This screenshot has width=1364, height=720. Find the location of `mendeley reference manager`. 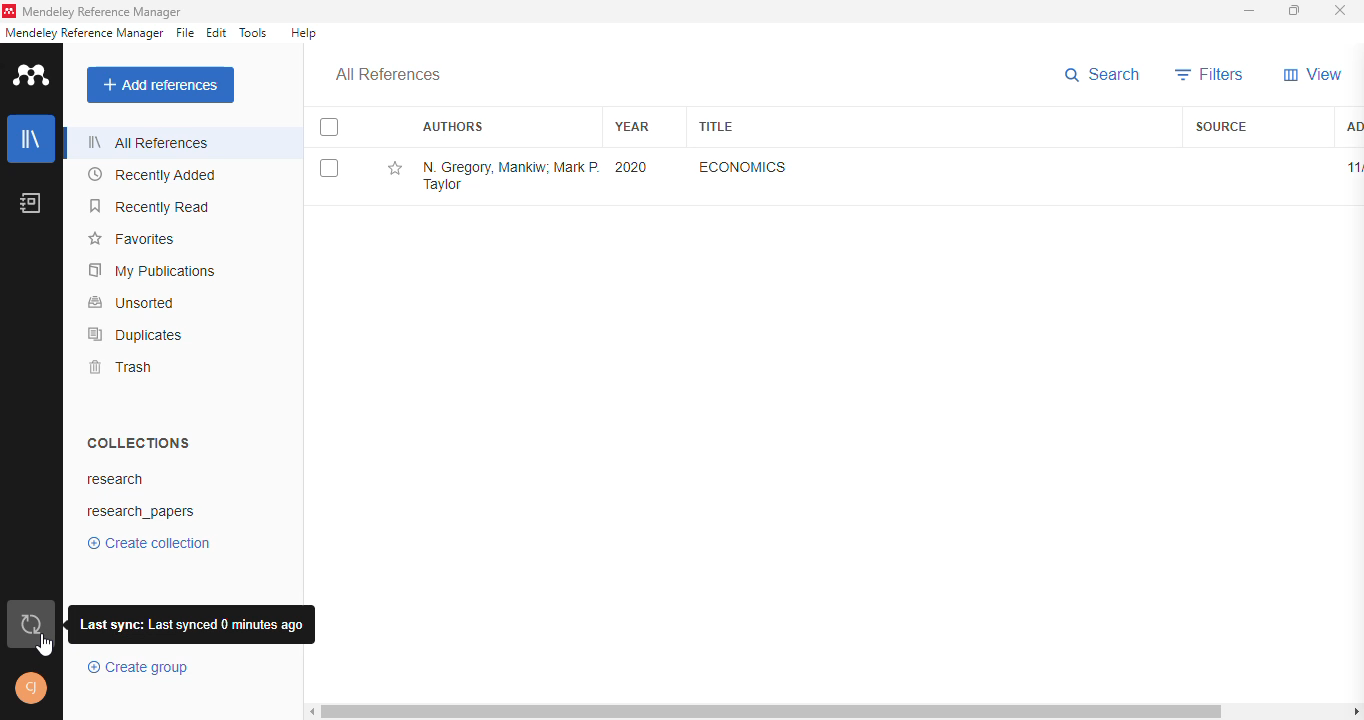

mendeley reference manager is located at coordinates (84, 33).